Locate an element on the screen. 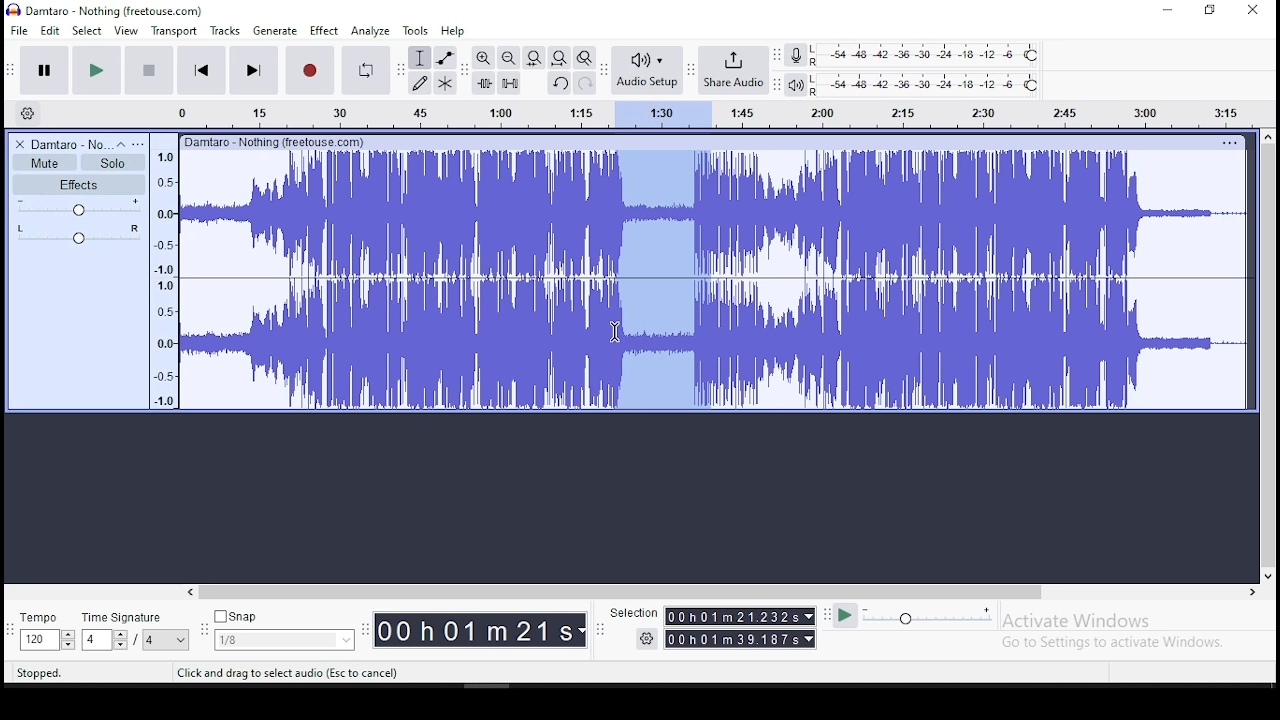 The height and width of the screenshot is (720, 1280). drop down is located at coordinates (67, 640).